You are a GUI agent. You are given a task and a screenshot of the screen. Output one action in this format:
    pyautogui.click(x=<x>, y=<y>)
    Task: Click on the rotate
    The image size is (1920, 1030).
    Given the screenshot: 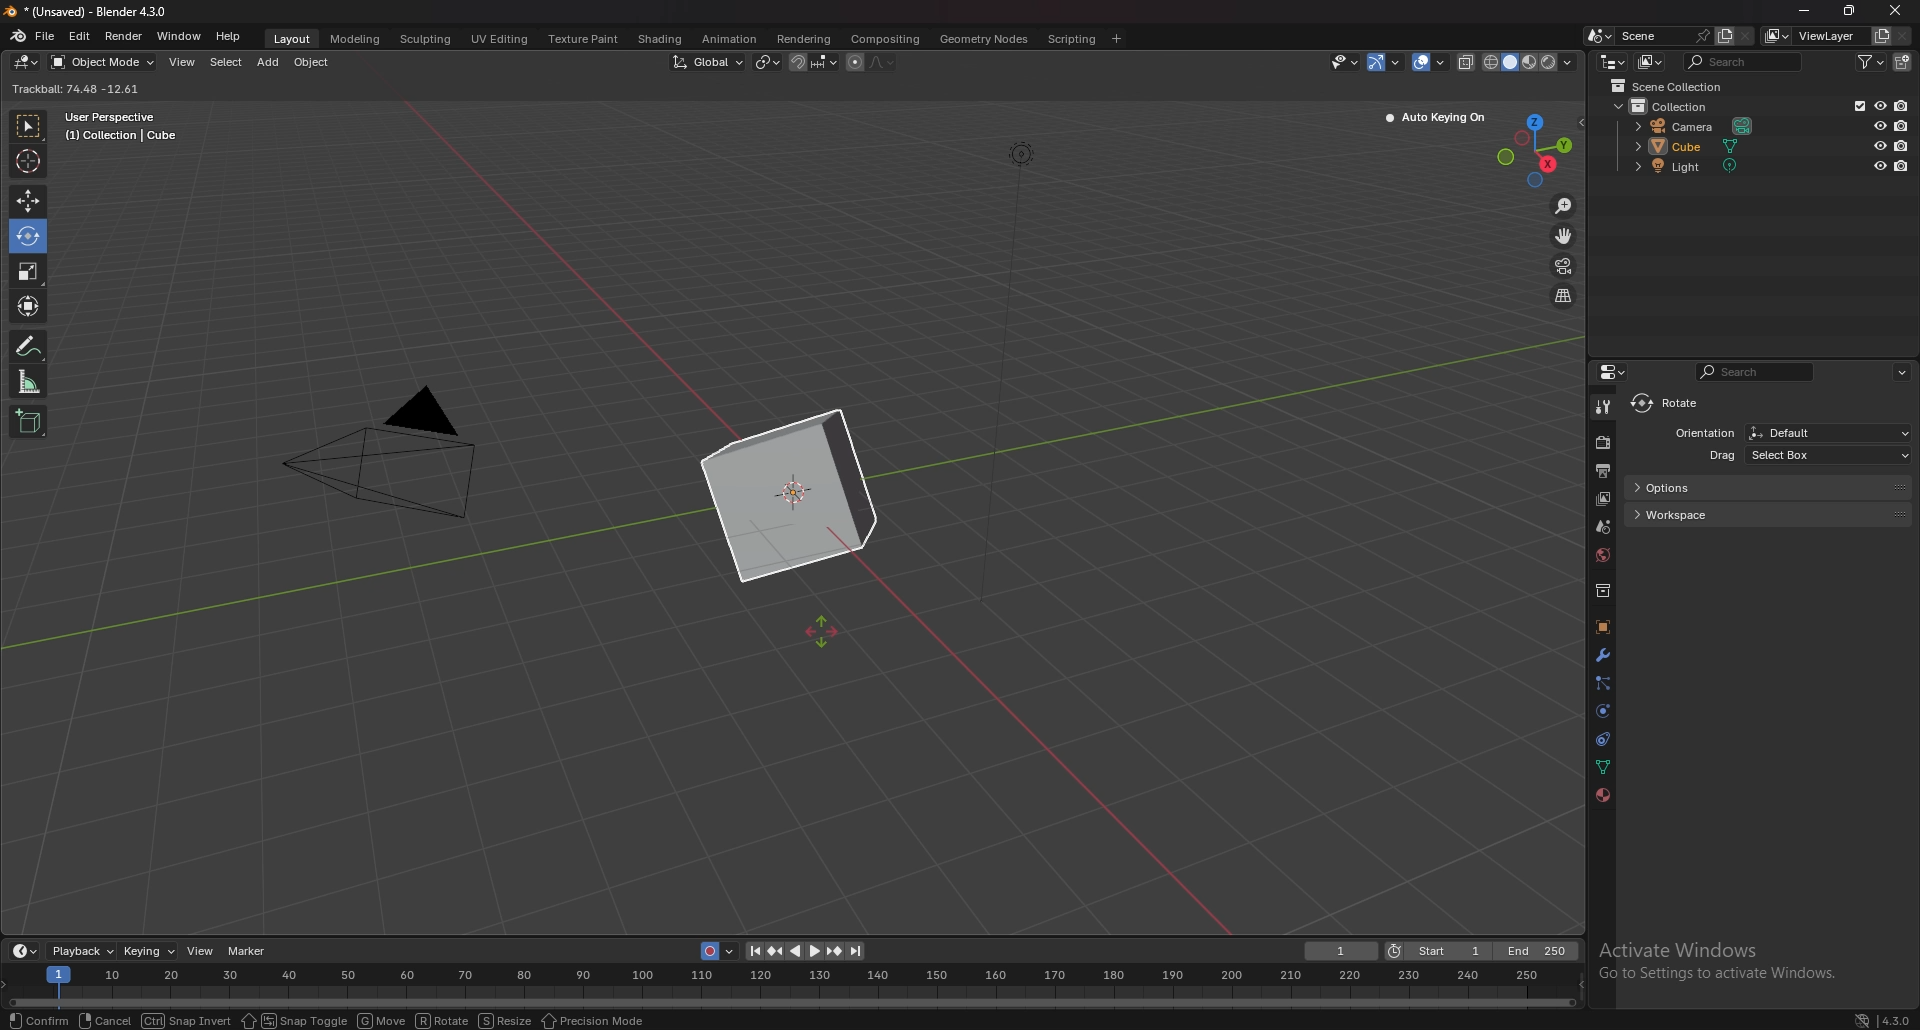 What is the action you would take?
    pyautogui.click(x=1671, y=404)
    